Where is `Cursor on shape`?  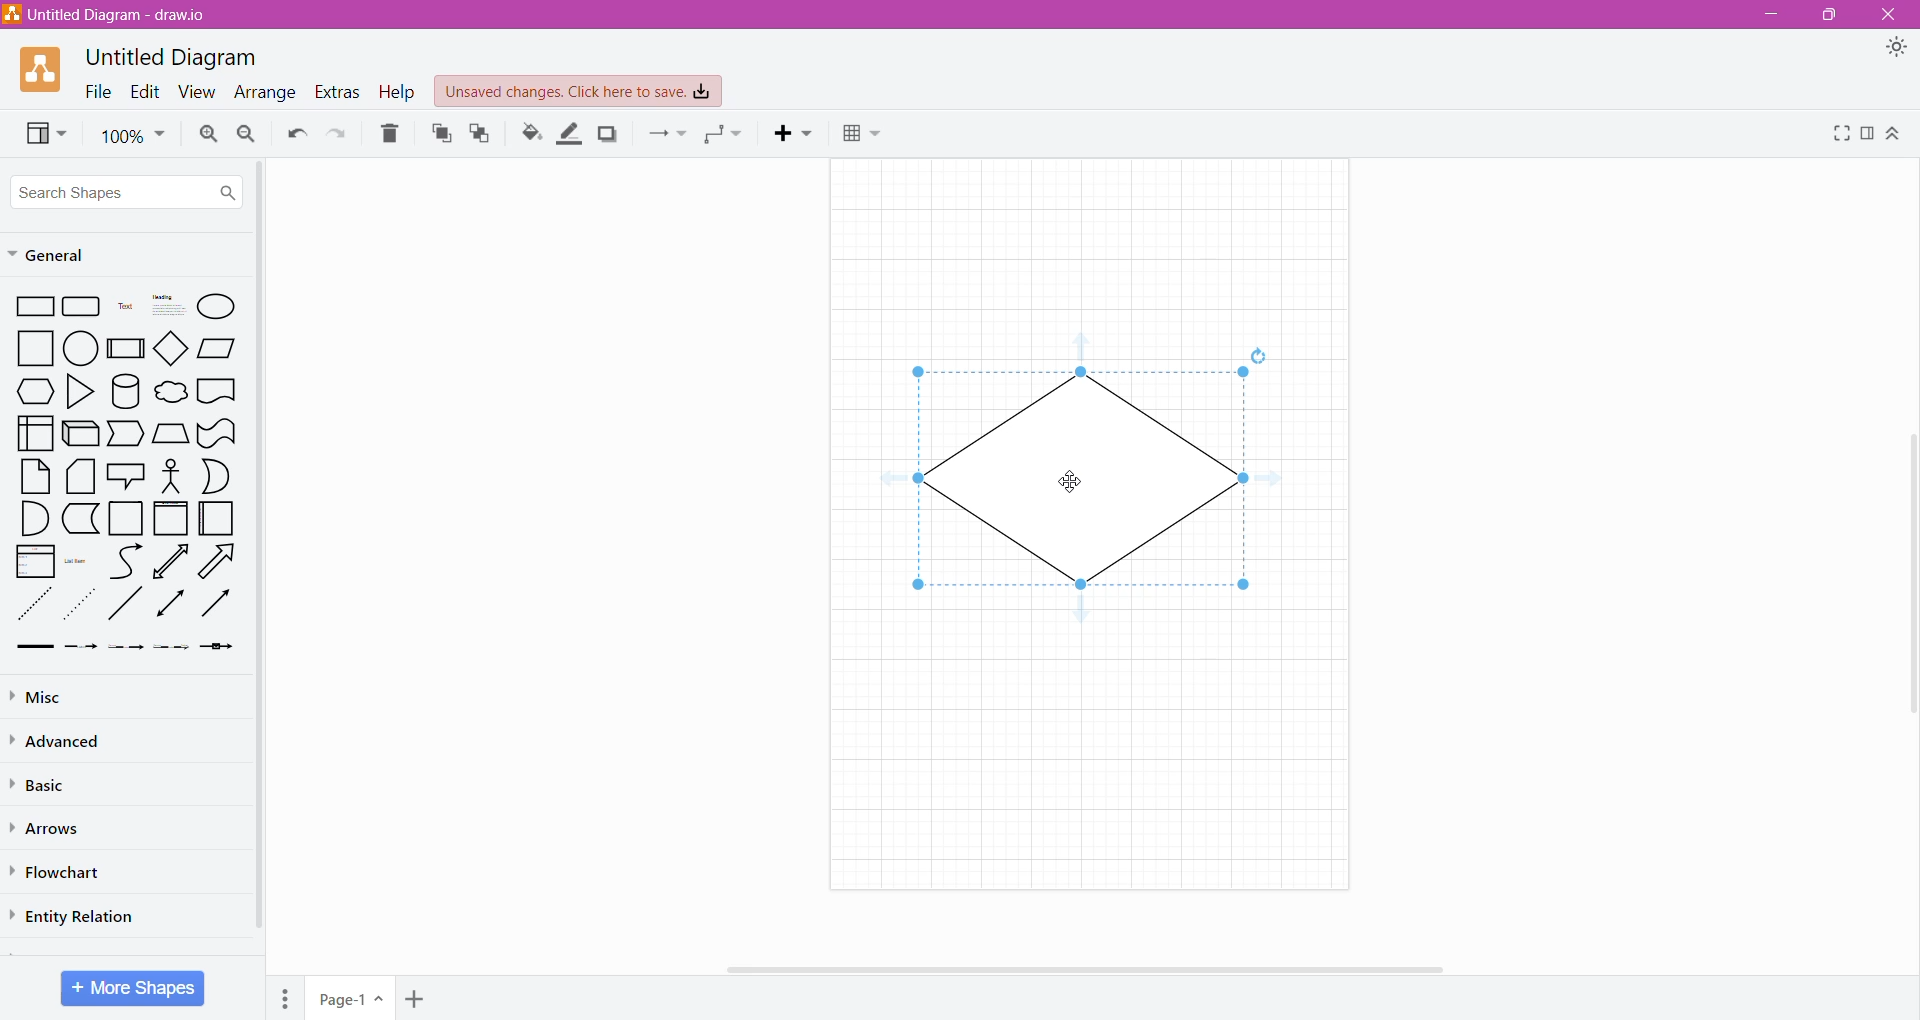 Cursor on shape is located at coordinates (1073, 479).